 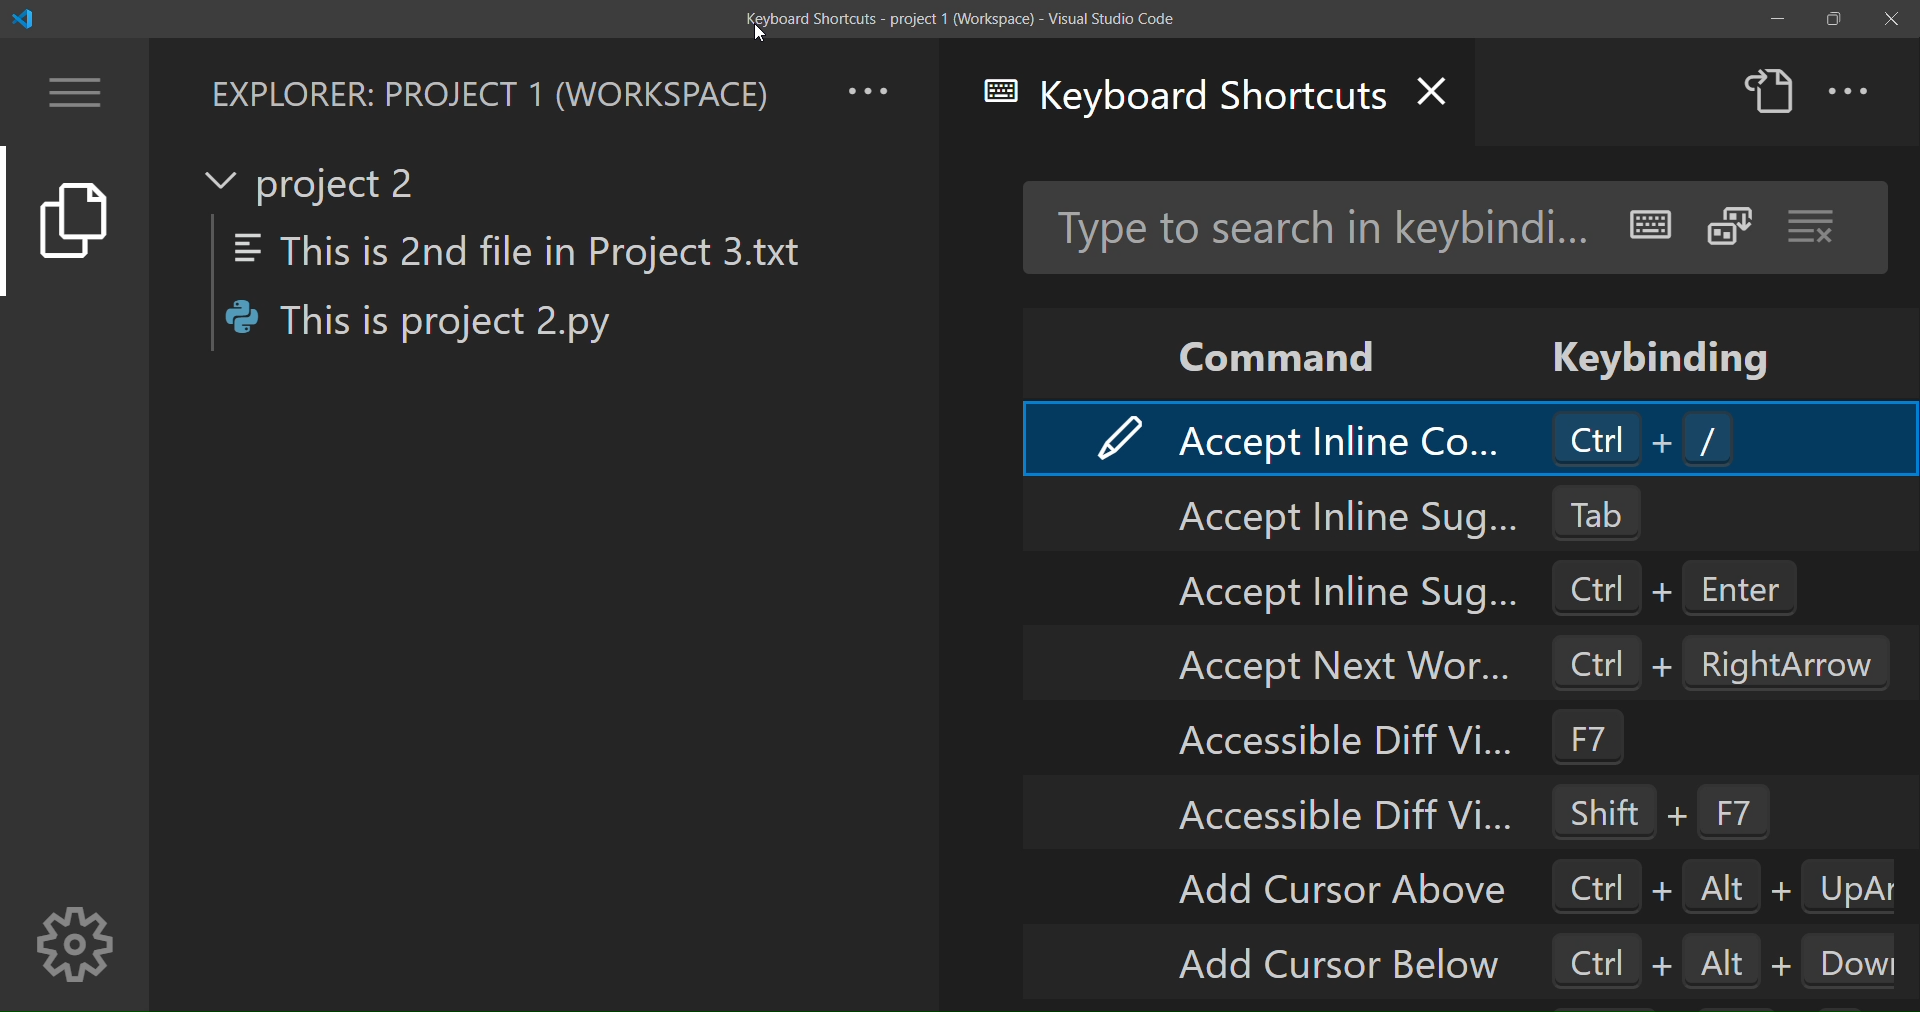 What do you see at coordinates (1332, 516) in the screenshot?
I see `accept inline Sug...` at bounding box center [1332, 516].